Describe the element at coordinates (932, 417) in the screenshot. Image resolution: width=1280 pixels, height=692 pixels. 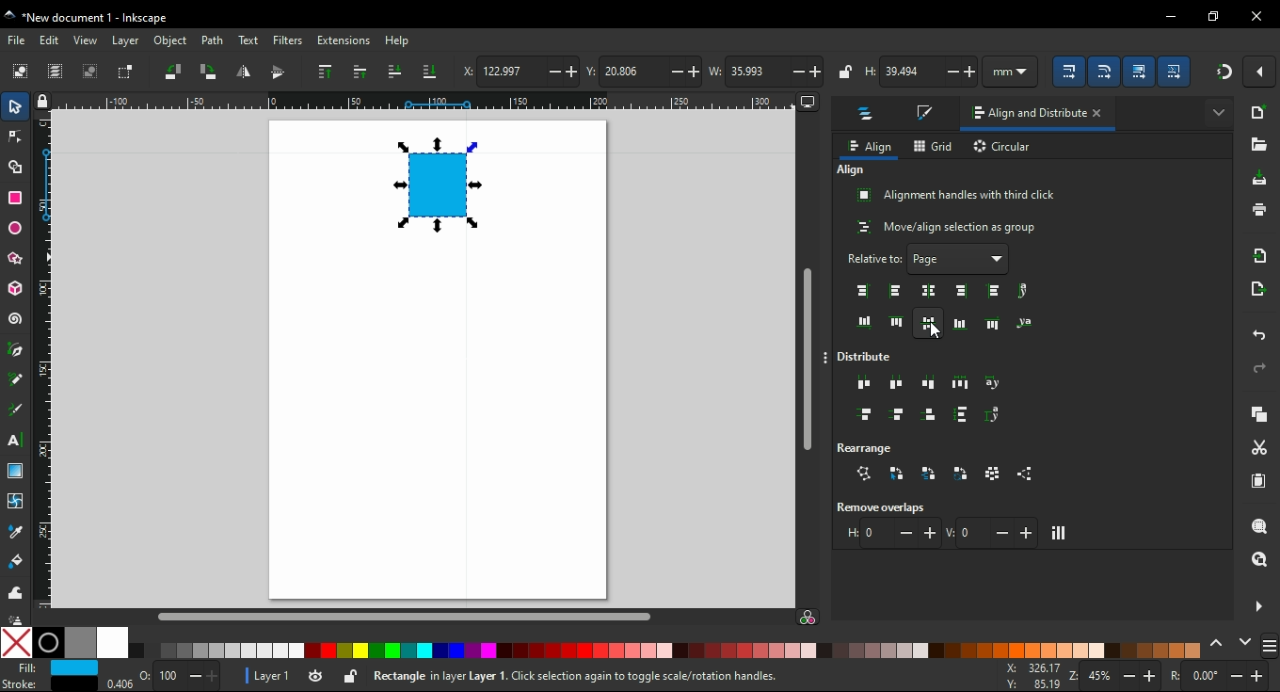
I see `distribute vertically with even spacing between bottom edges` at that location.